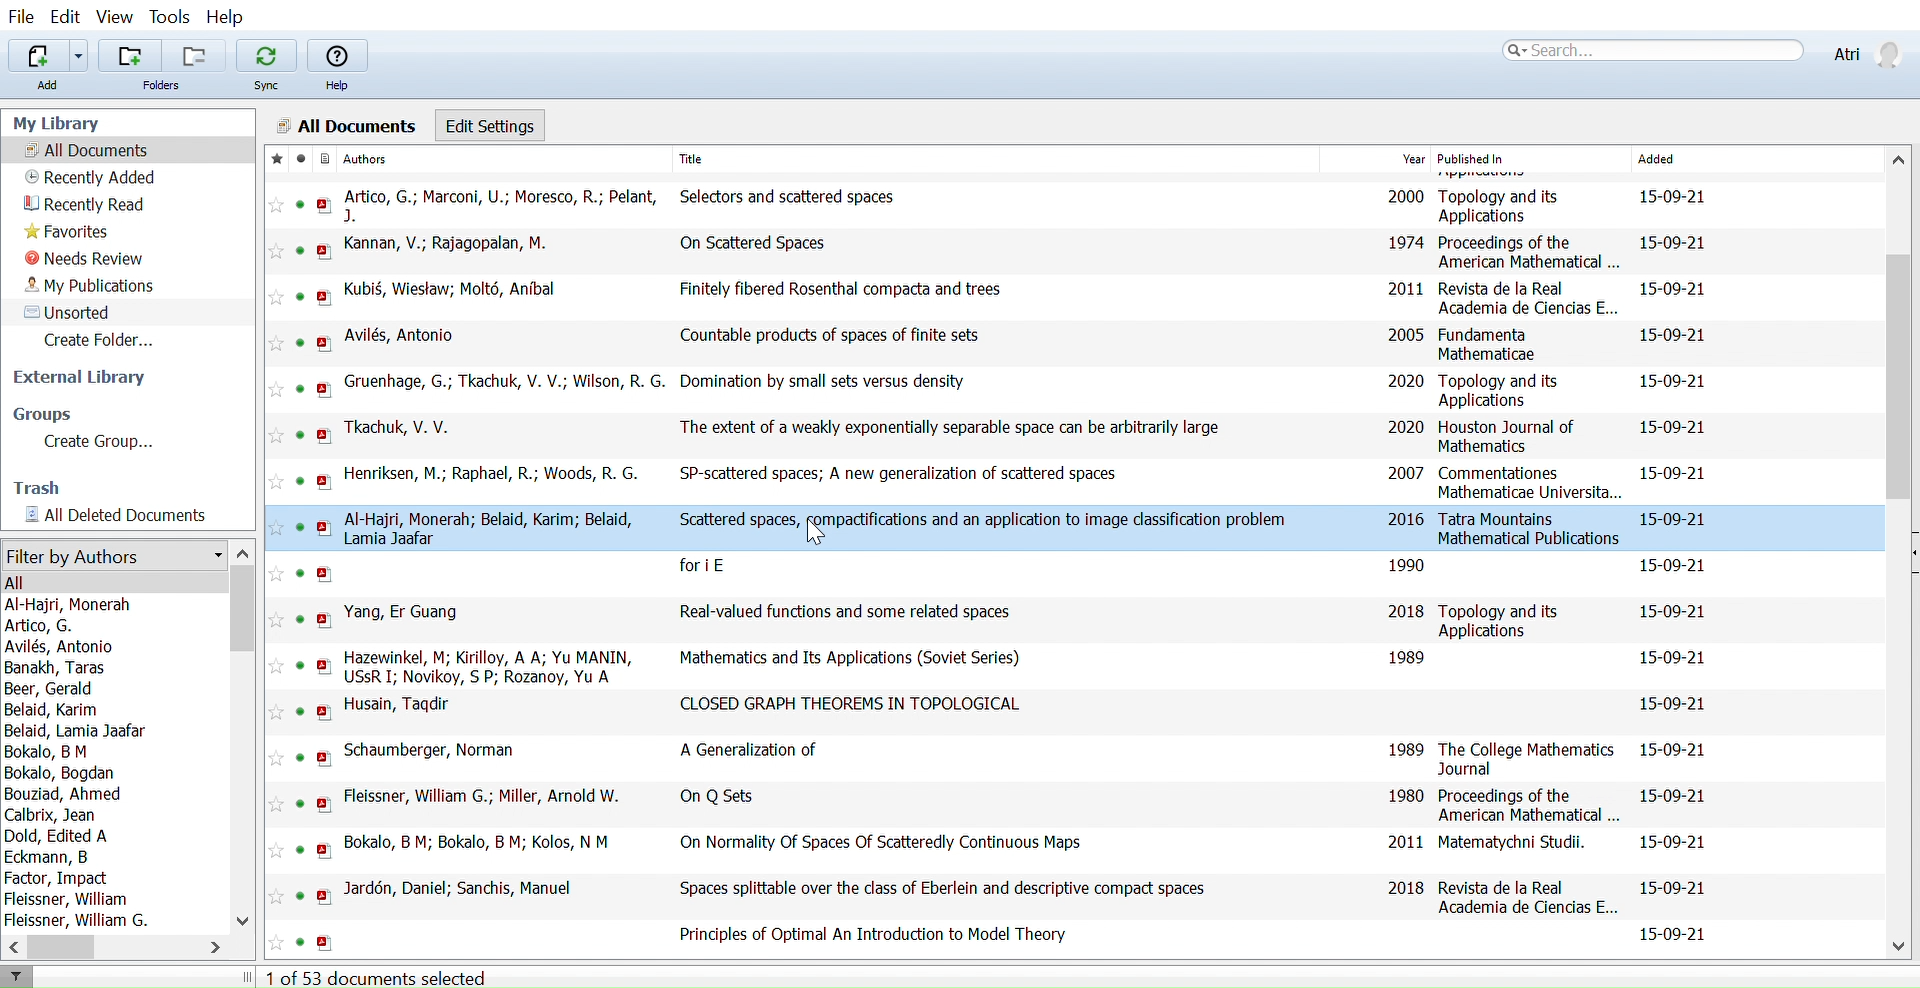  I want to click on reading status, so click(296, 850).